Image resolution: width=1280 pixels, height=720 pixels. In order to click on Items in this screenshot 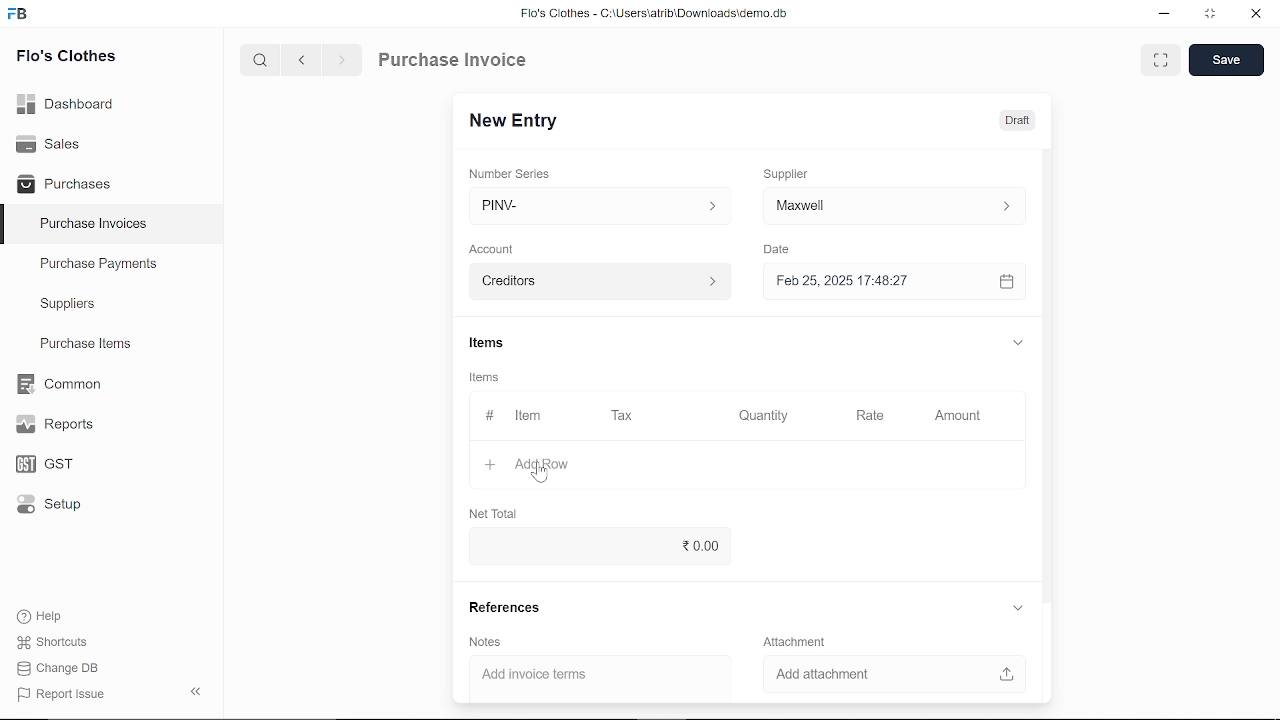, I will do `click(490, 379)`.